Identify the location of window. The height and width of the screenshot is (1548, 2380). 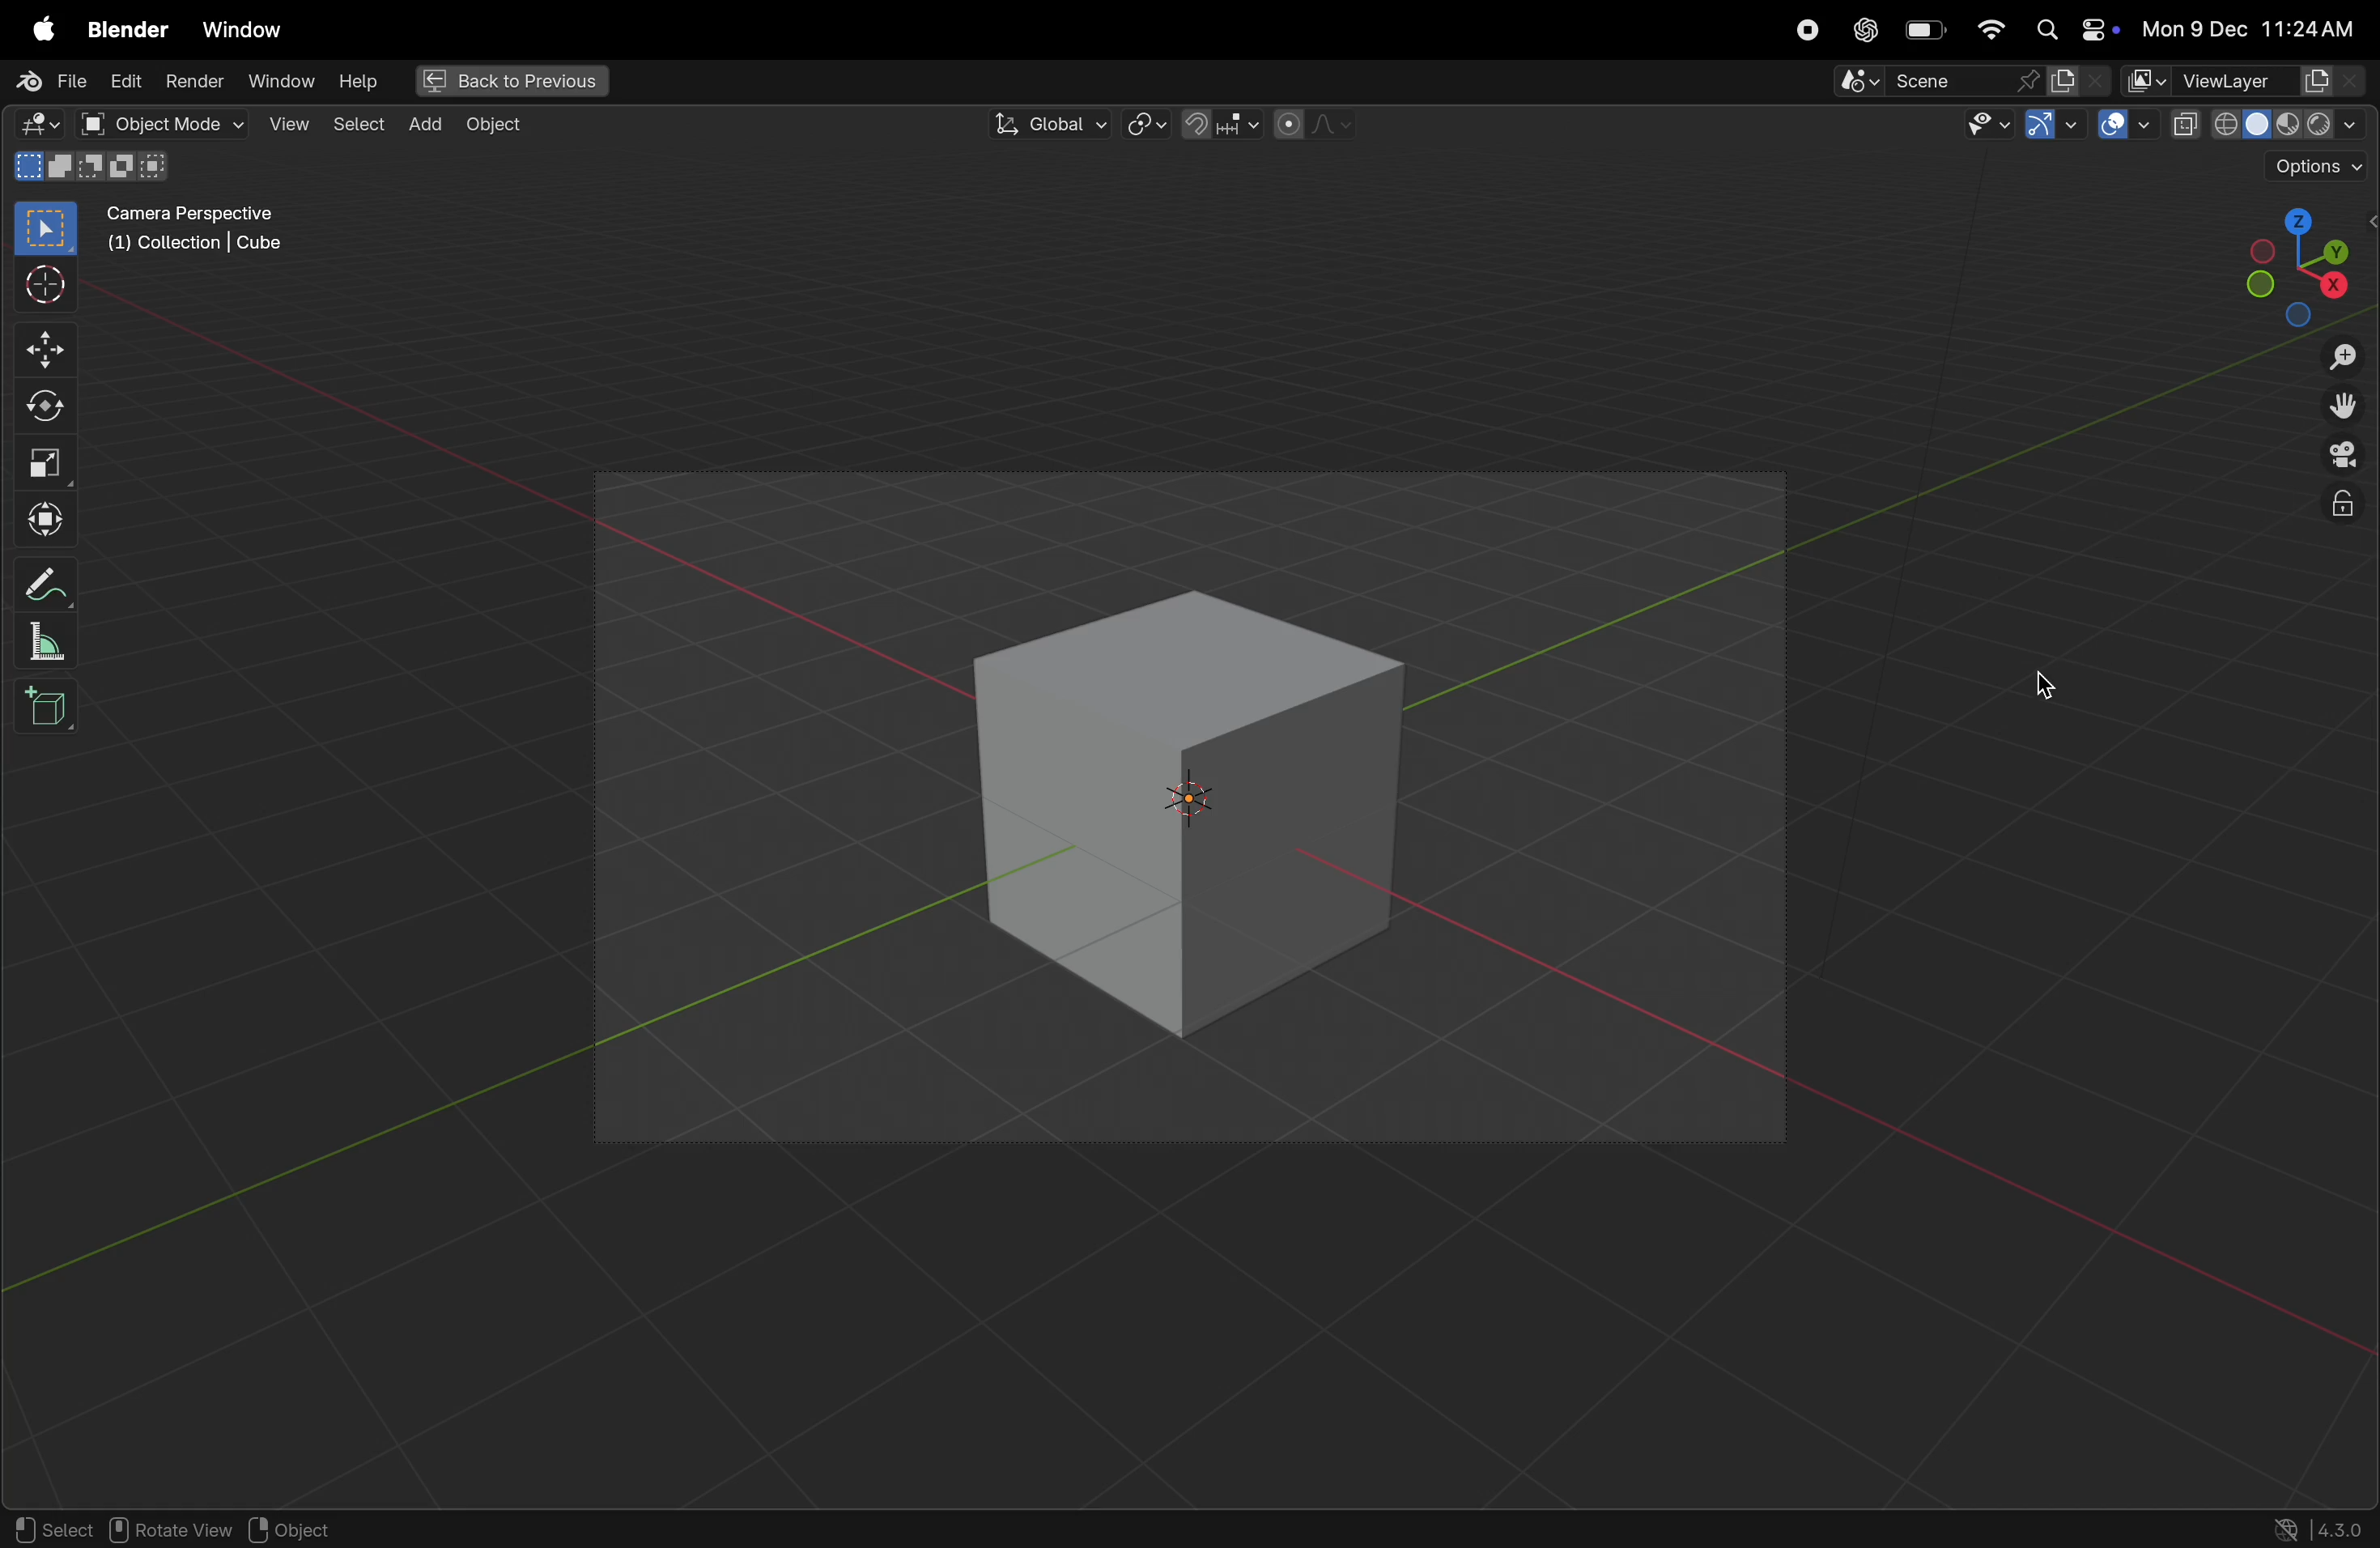
(282, 80).